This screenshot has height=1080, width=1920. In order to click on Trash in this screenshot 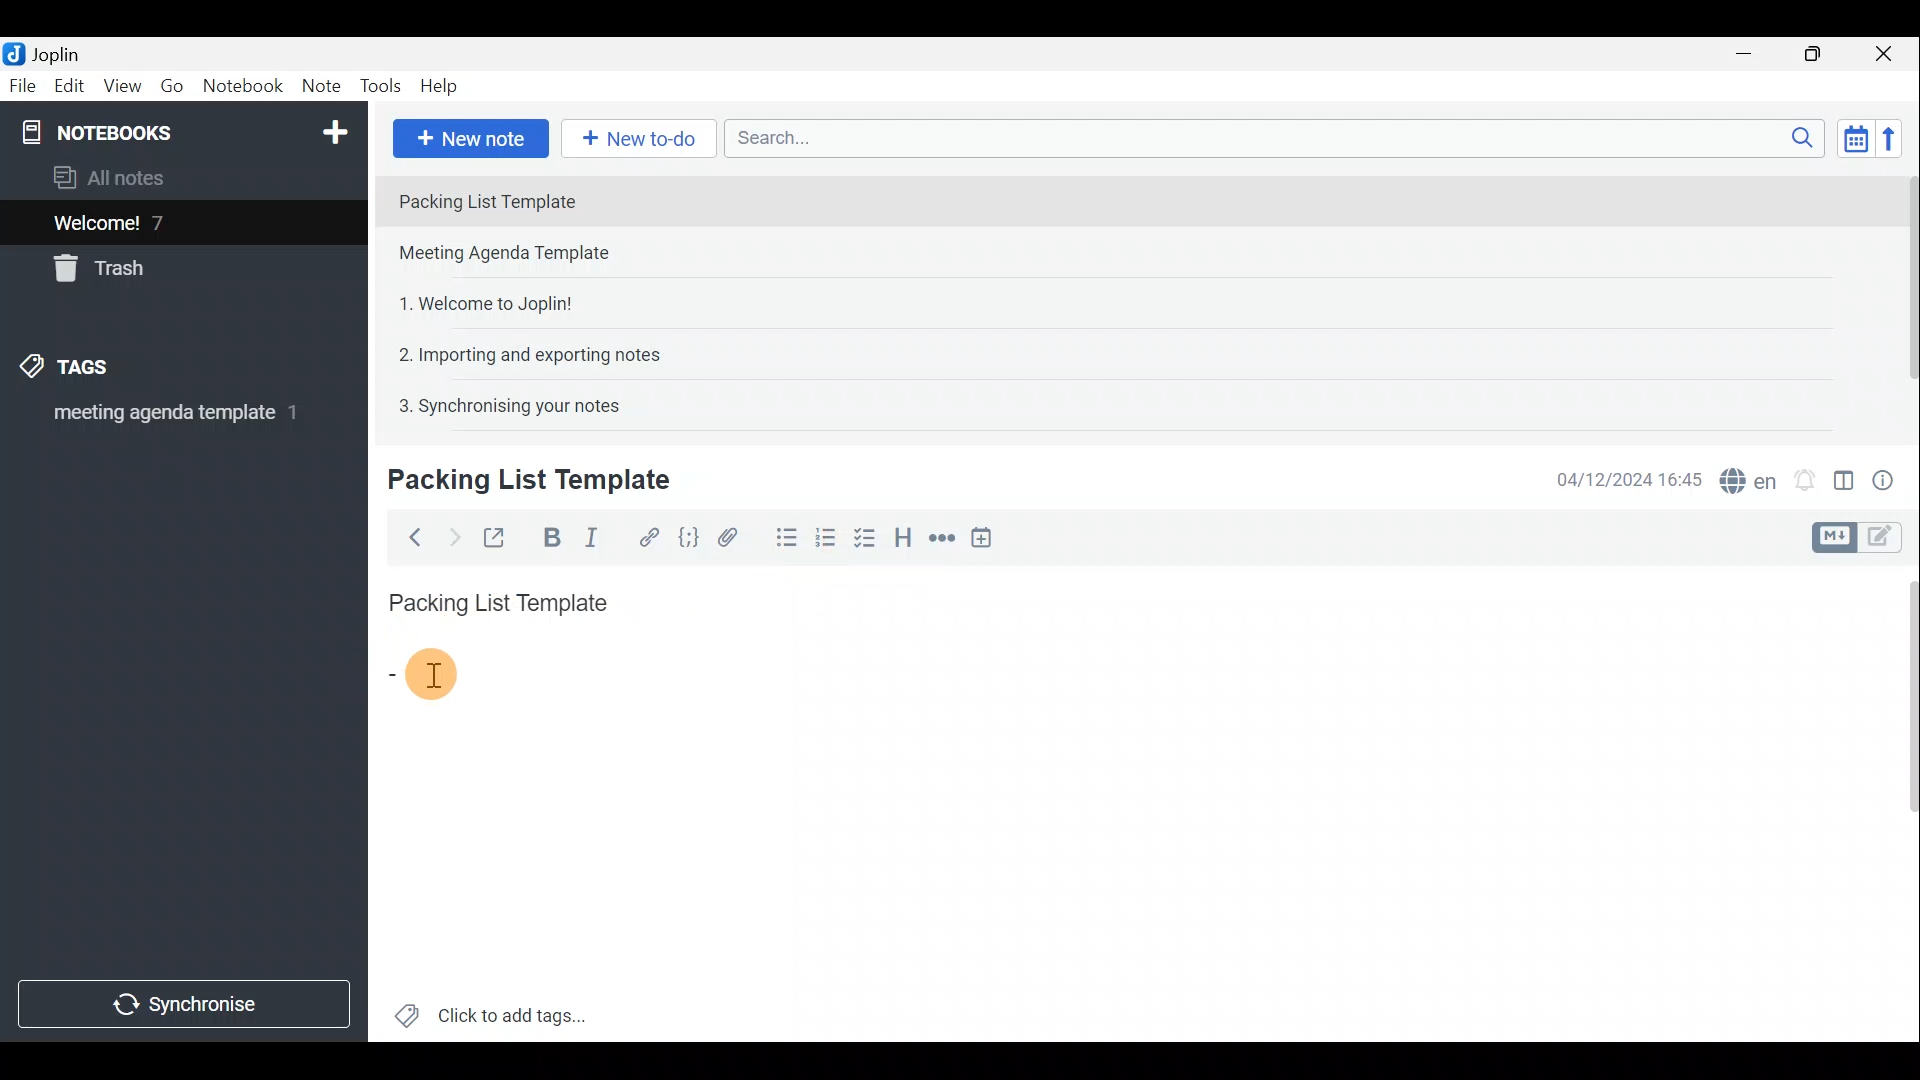, I will do `click(107, 272)`.